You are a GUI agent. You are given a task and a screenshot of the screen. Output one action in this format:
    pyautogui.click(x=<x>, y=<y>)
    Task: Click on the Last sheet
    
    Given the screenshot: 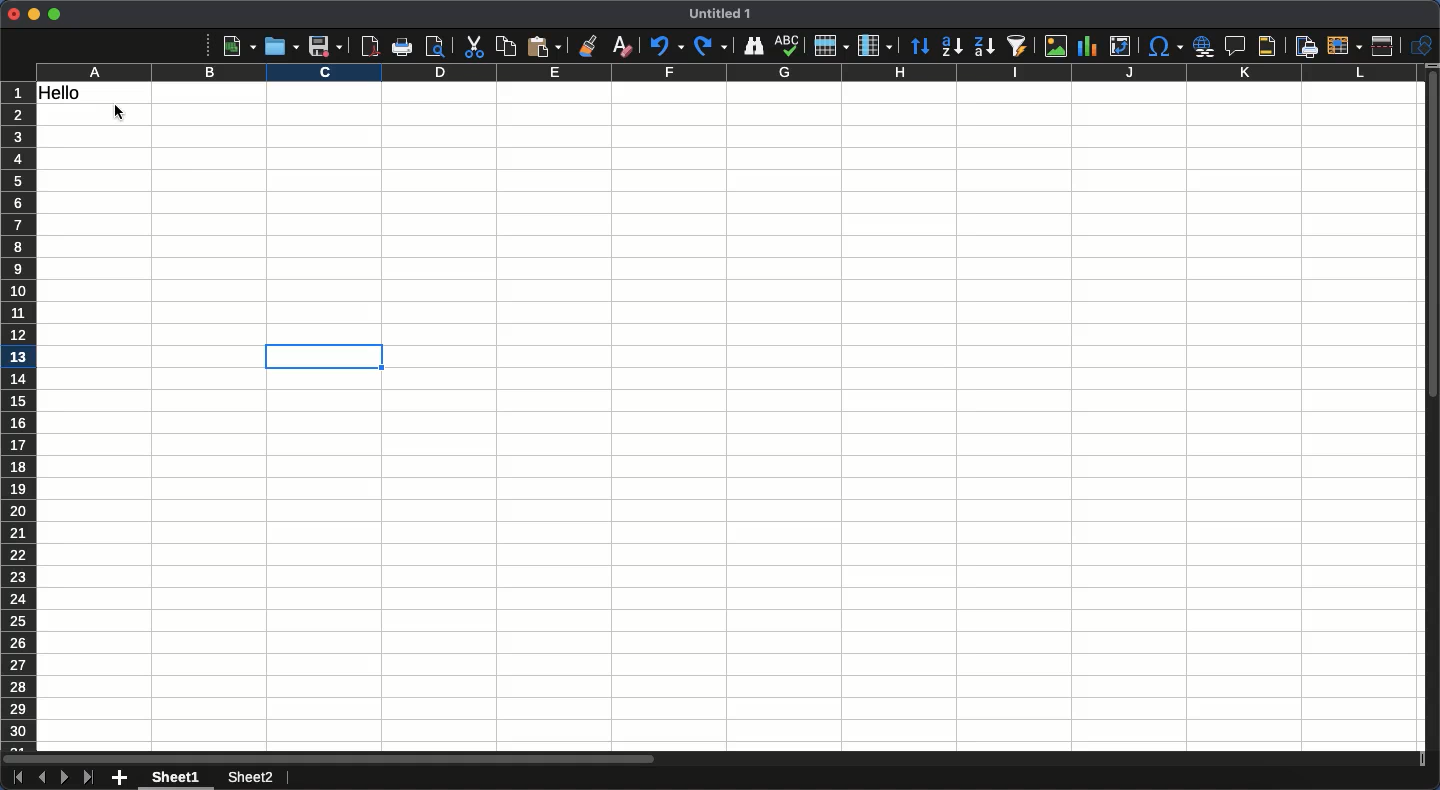 What is the action you would take?
    pyautogui.click(x=88, y=777)
    